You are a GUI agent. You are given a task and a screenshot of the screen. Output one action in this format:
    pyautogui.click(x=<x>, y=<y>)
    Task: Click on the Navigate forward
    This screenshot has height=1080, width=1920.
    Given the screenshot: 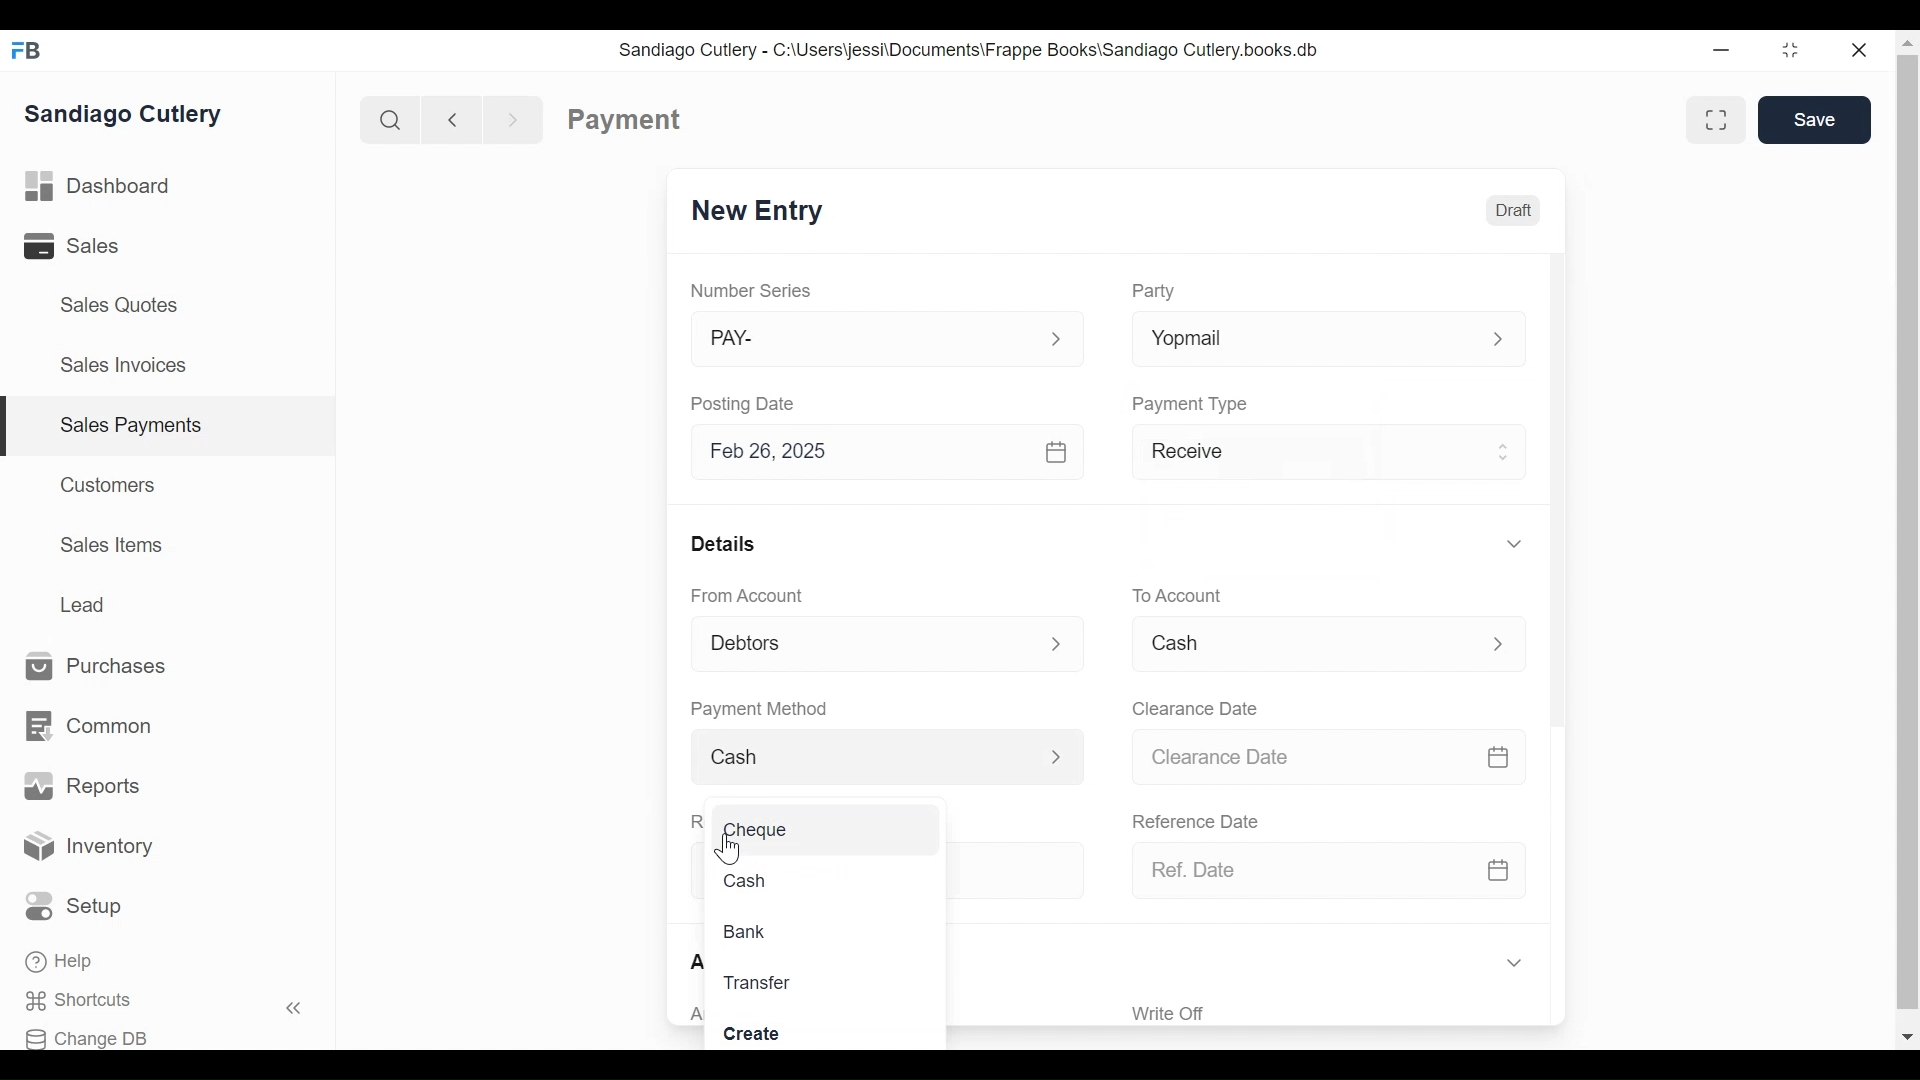 What is the action you would take?
    pyautogui.click(x=514, y=118)
    